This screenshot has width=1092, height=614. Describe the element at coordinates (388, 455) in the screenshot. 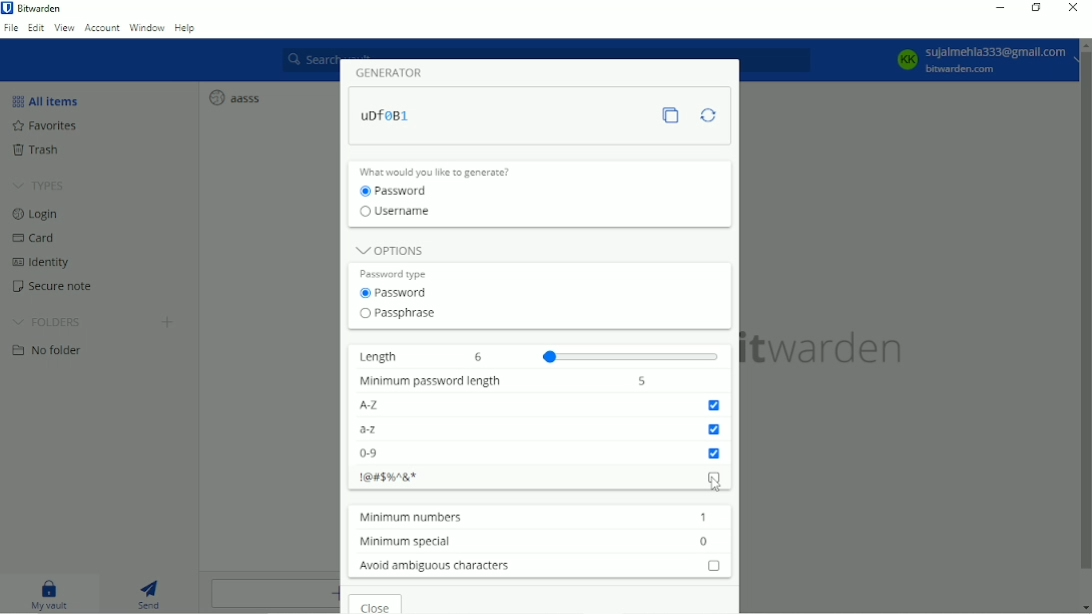

I see `0-9` at that location.